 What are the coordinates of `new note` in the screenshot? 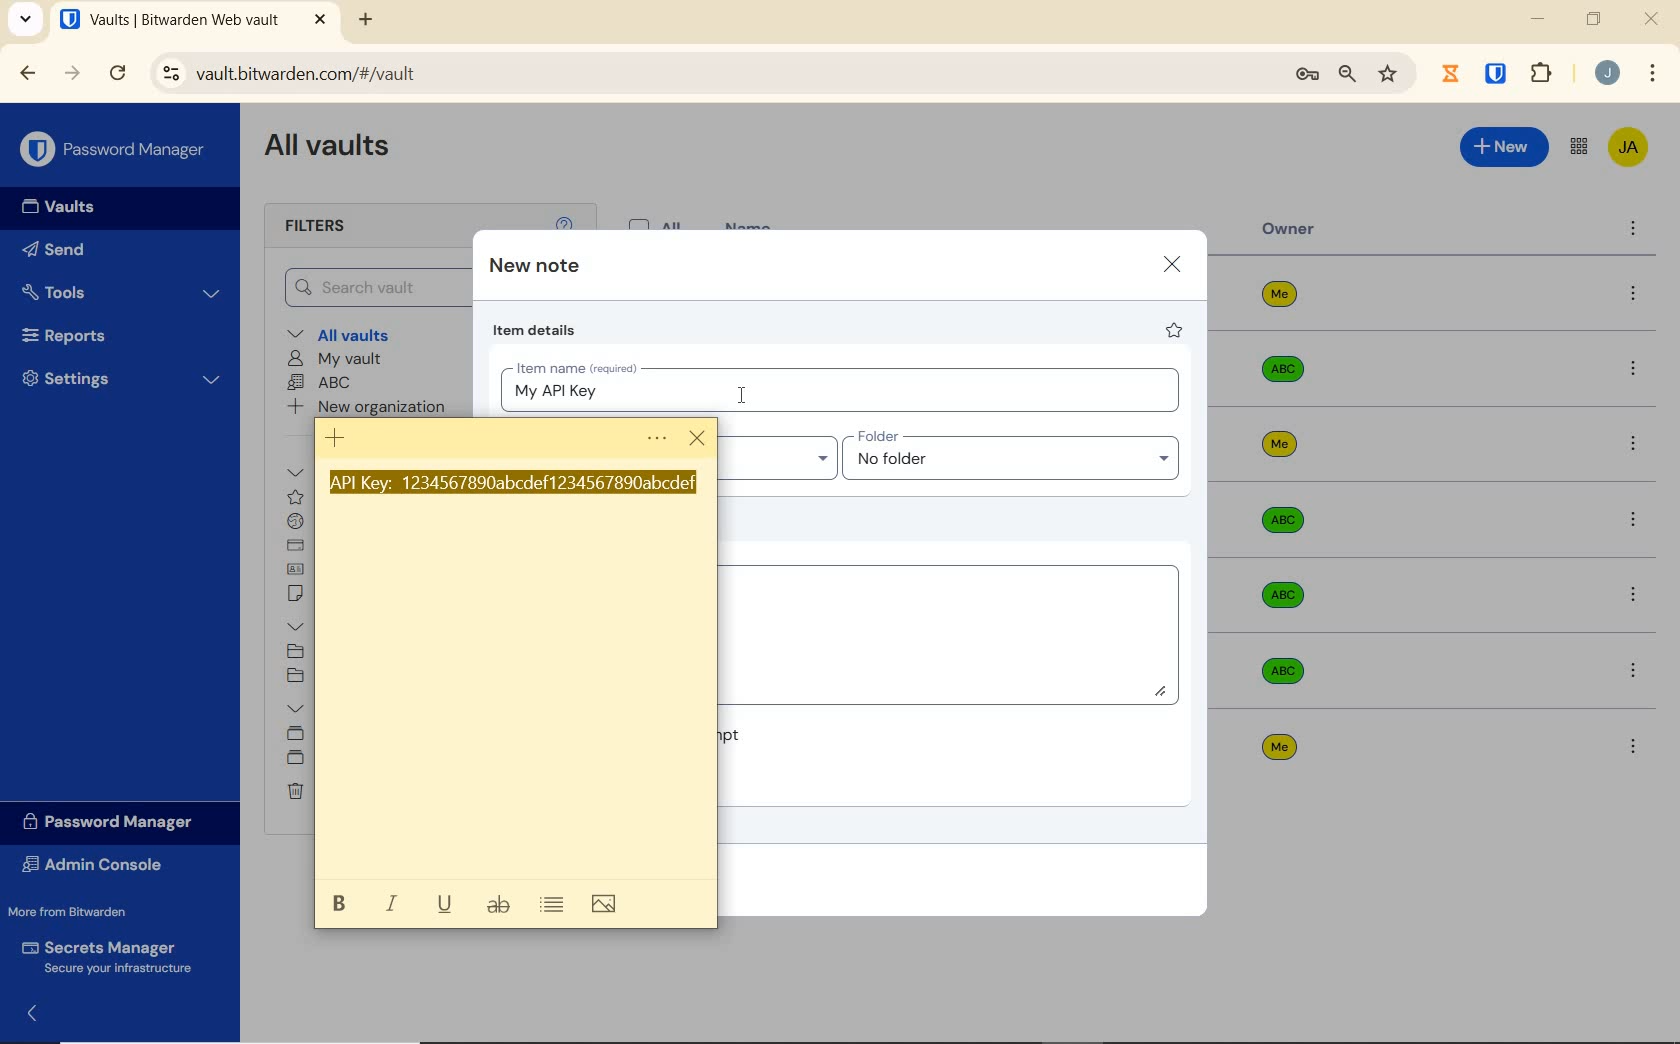 It's located at (534, 267).